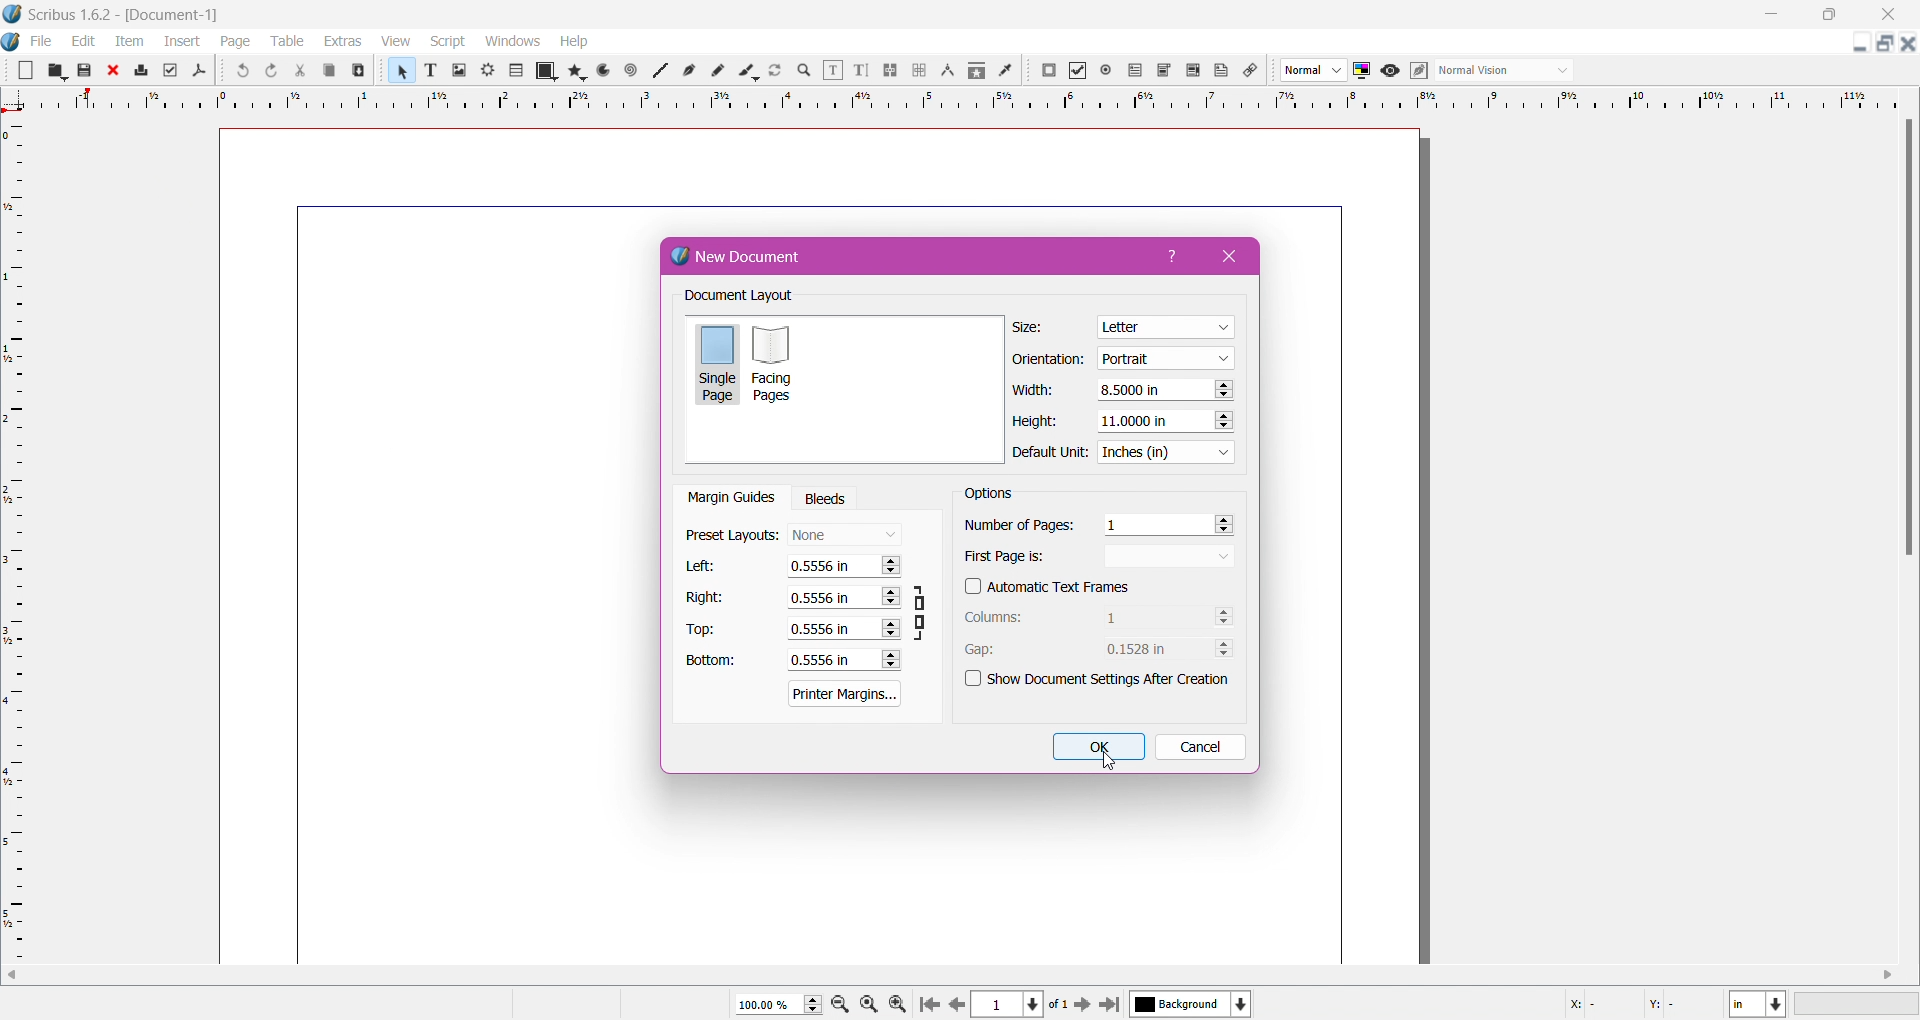 This screenshot has height=1020, width=1920. Describe the element at coordinates (1903, 500) in the screenshot. I see `horizontal scroll bar` at that location.